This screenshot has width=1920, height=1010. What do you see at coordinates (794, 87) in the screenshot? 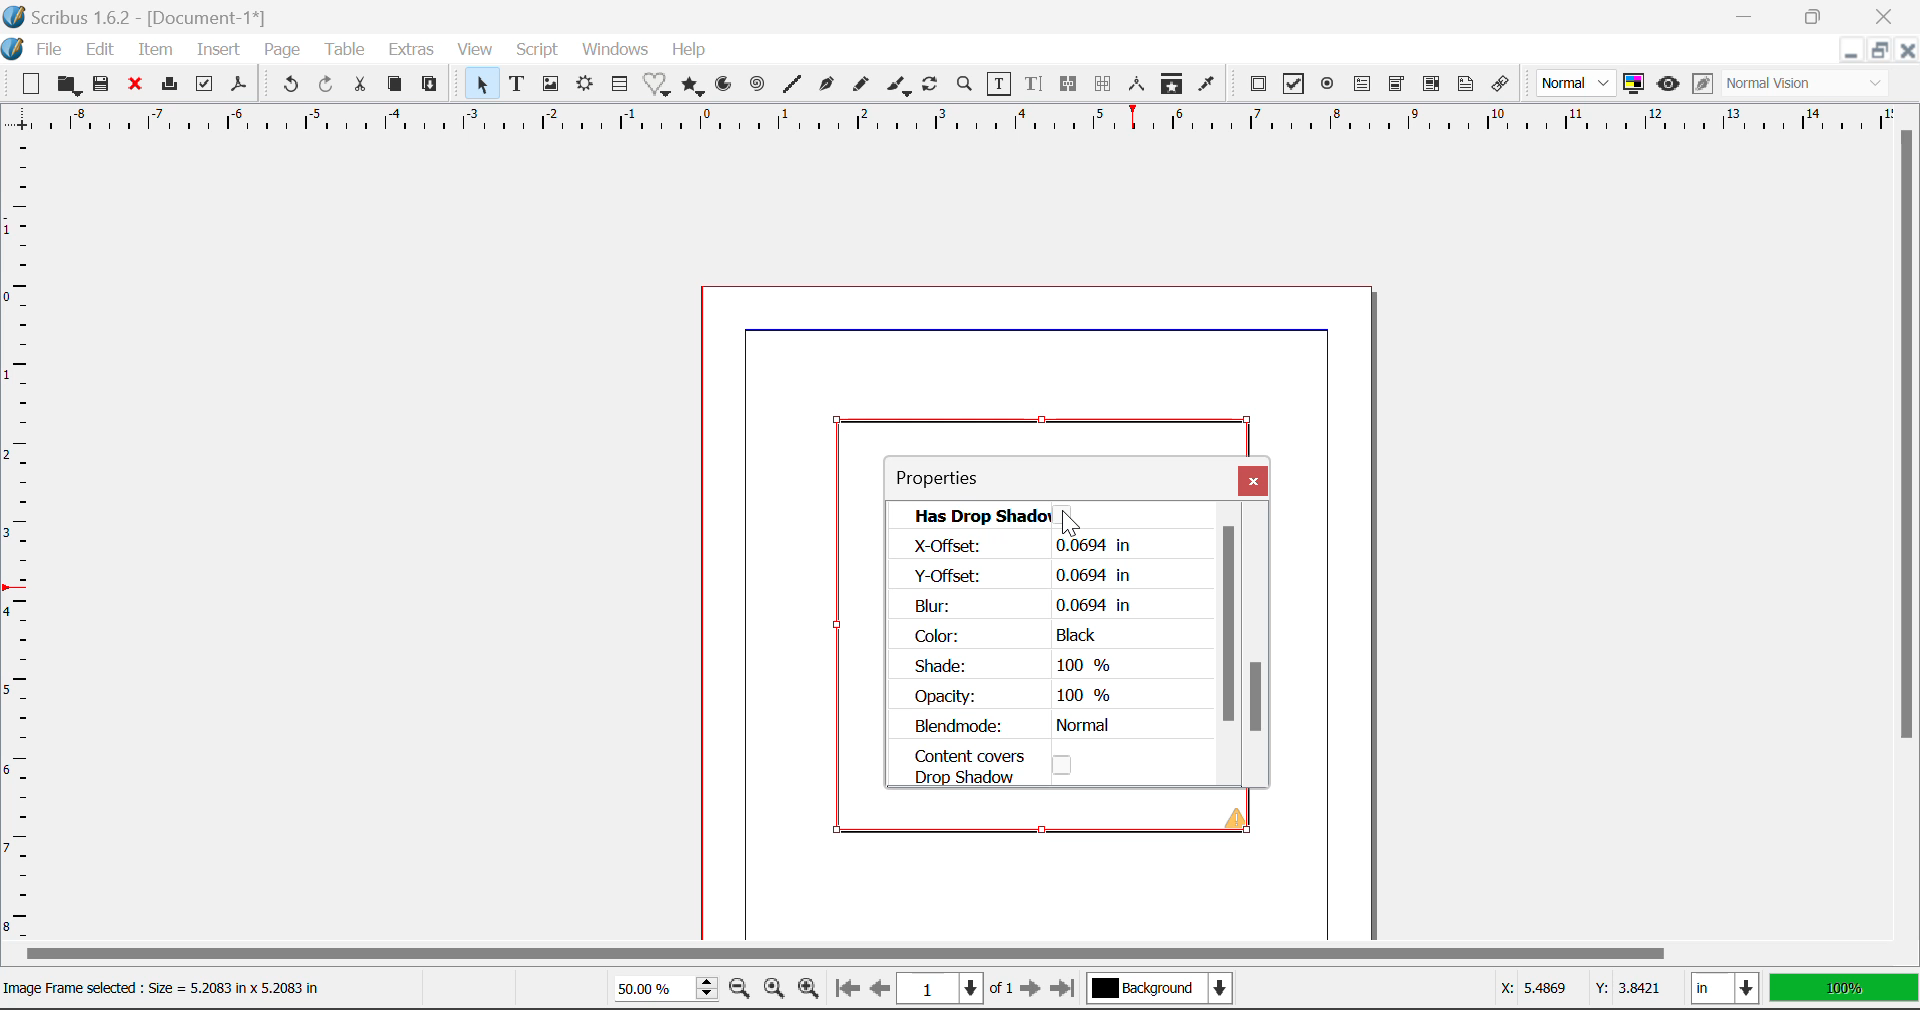
I see `Line` at bounding box center [794, 87].